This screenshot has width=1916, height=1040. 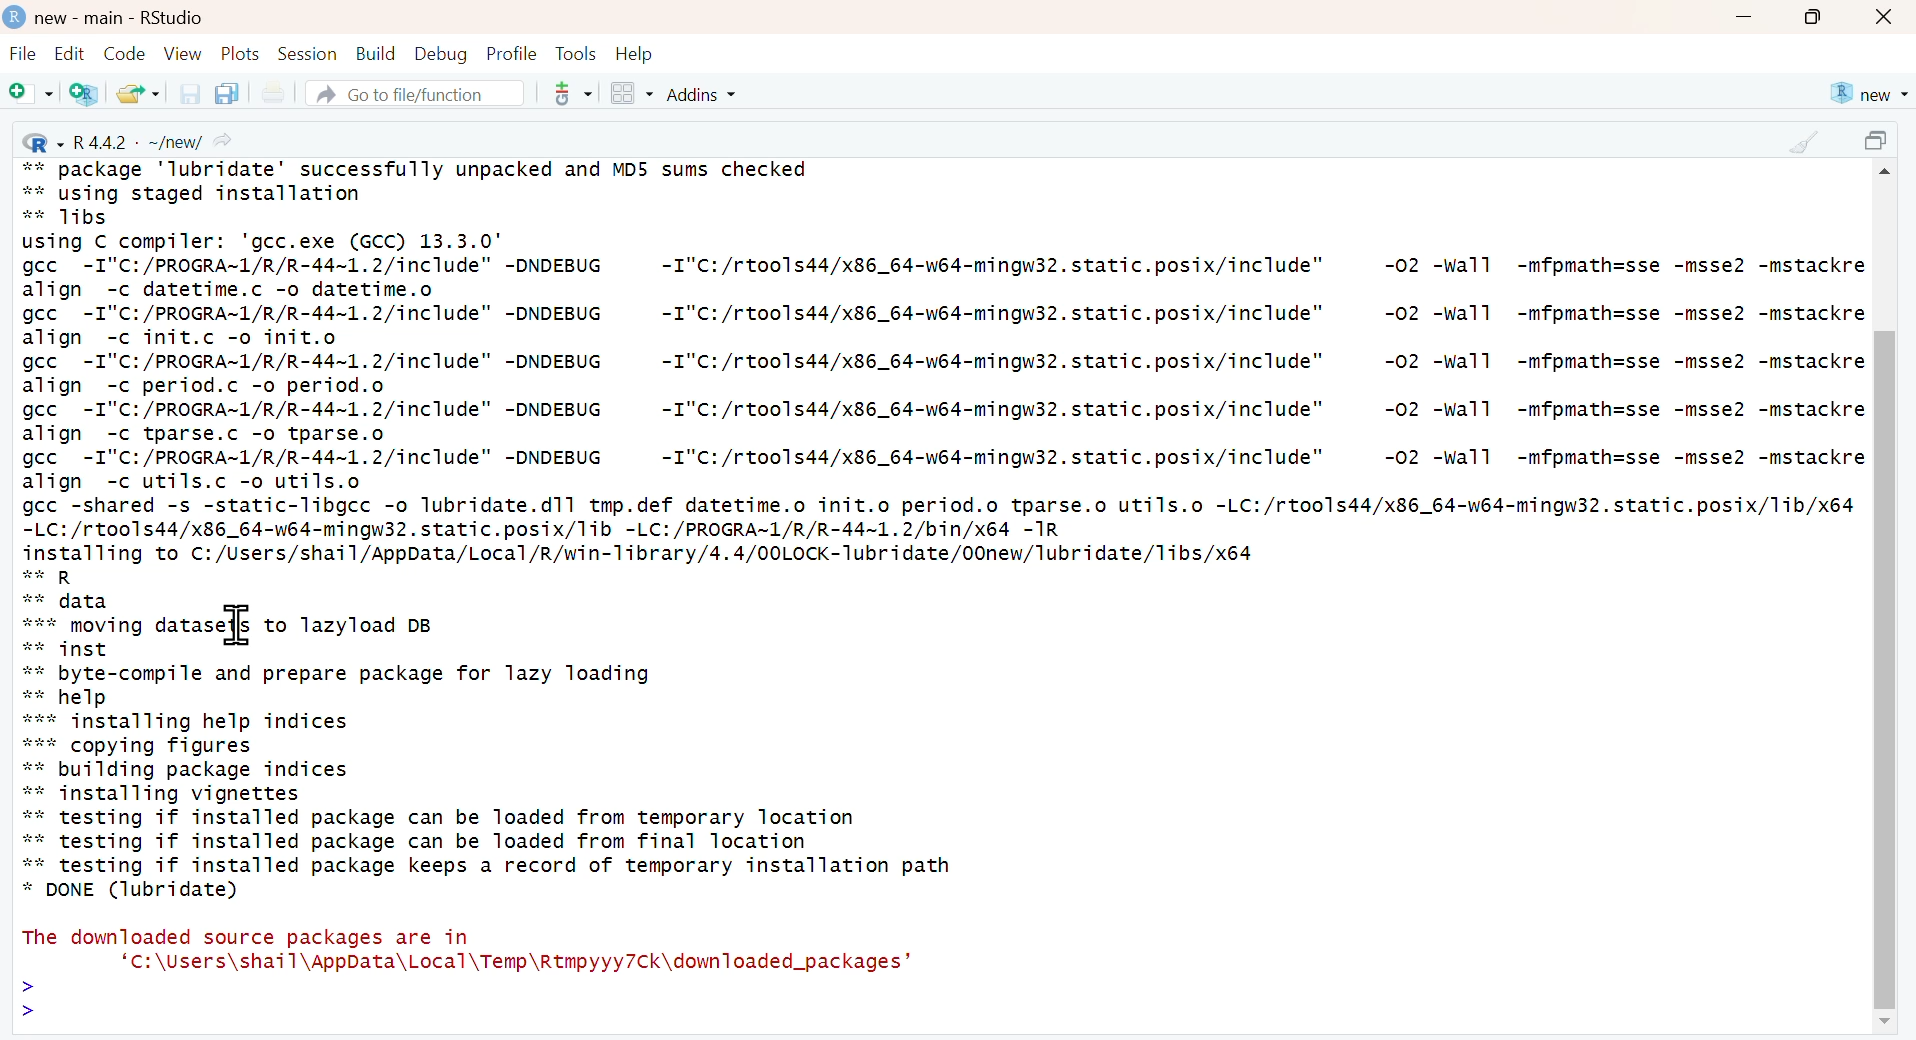 What do you see at coordinates (272, 94) in the screenshot?
I see `print` at bounding box center [272, 94].